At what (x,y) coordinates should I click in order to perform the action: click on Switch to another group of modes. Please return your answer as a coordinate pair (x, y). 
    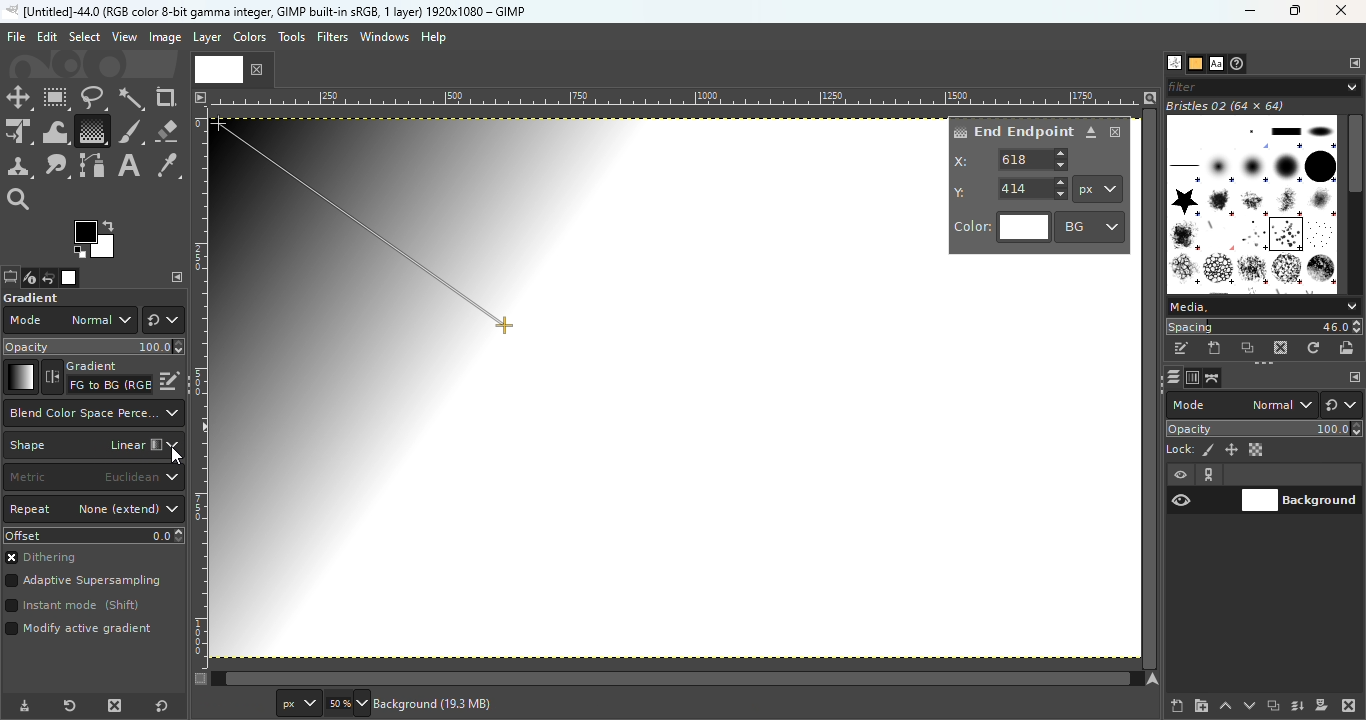
    Looking at the image, I should click on (1345, 405).